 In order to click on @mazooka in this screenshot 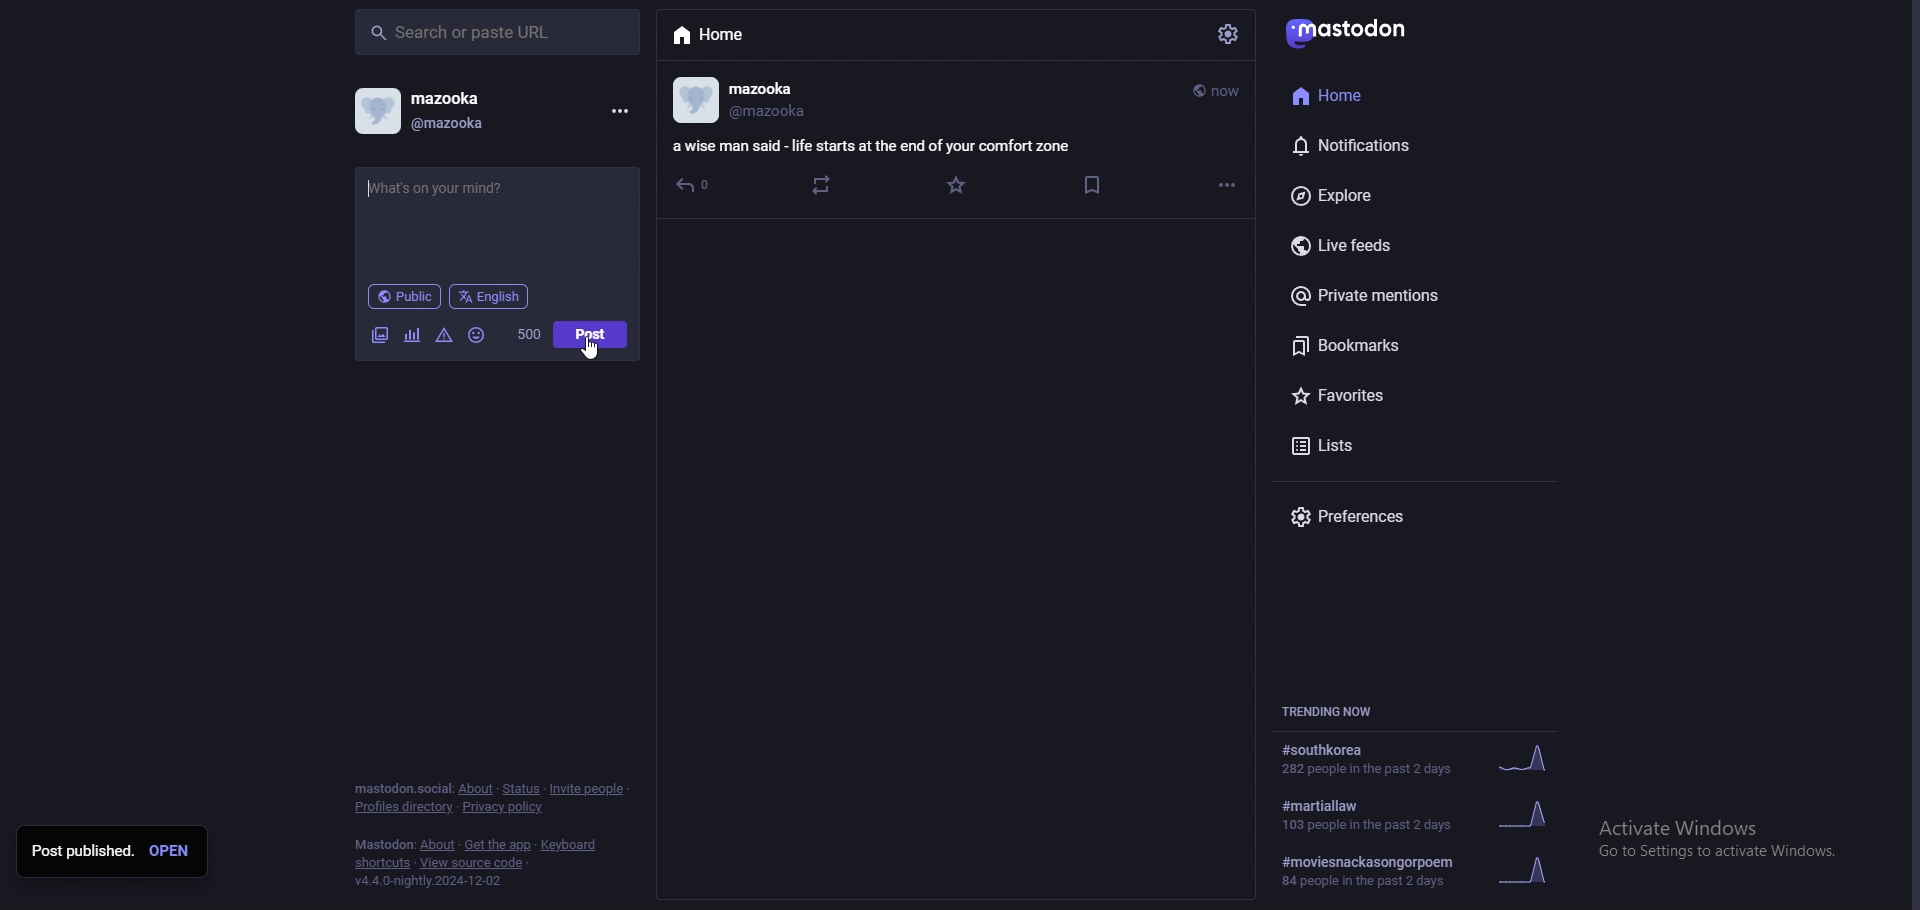, I will do `click(464, 122)`.